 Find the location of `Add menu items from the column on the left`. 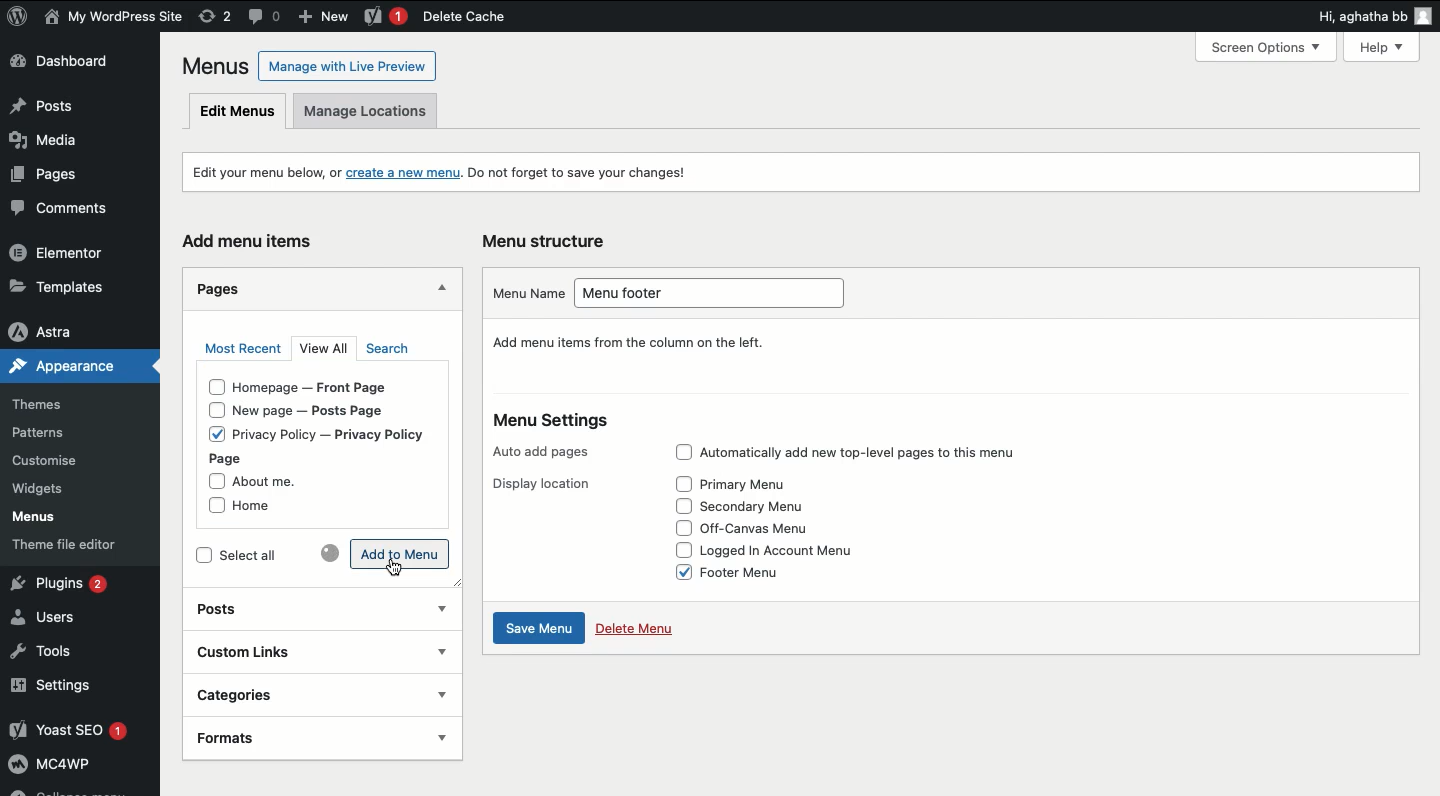

Add menu items from the column on the left is located at coordinates (630, 344).